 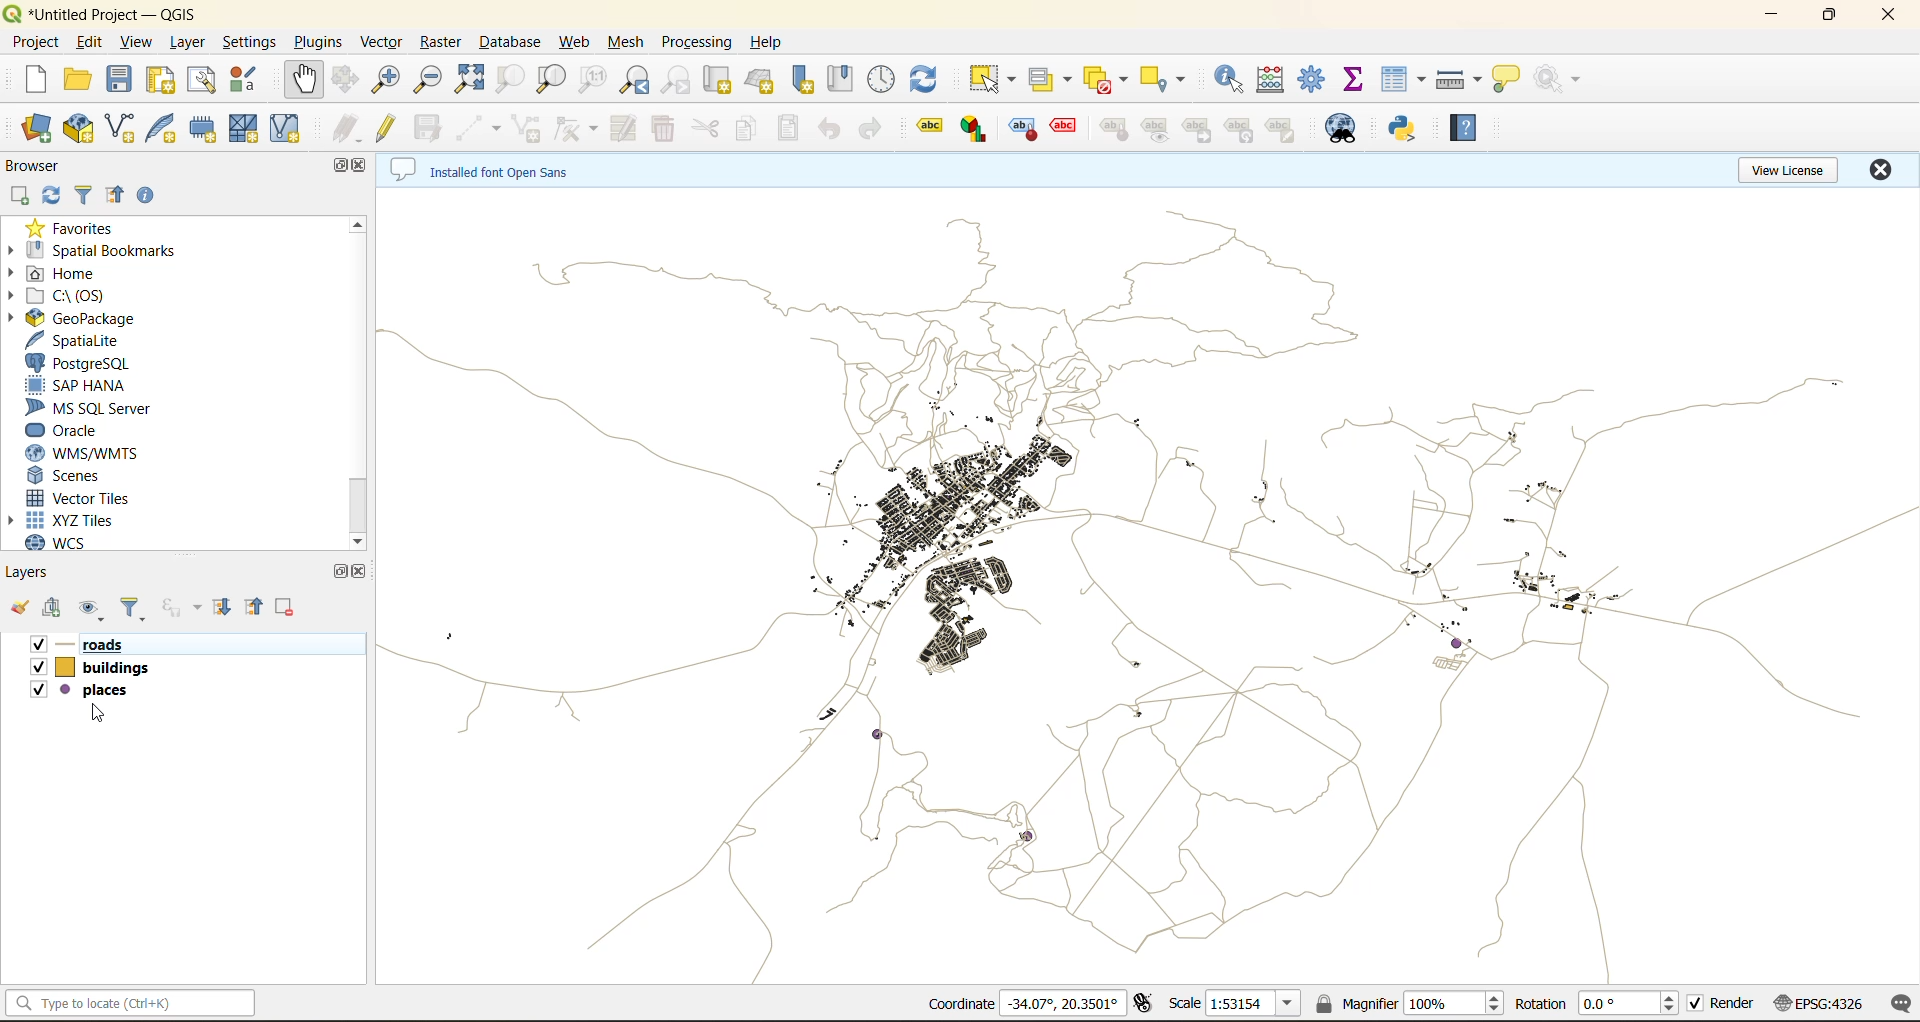 What do you see at coordinates (1405, 85) in the screenshot?
I see `attributes table` at bounding box center [1405, 85].